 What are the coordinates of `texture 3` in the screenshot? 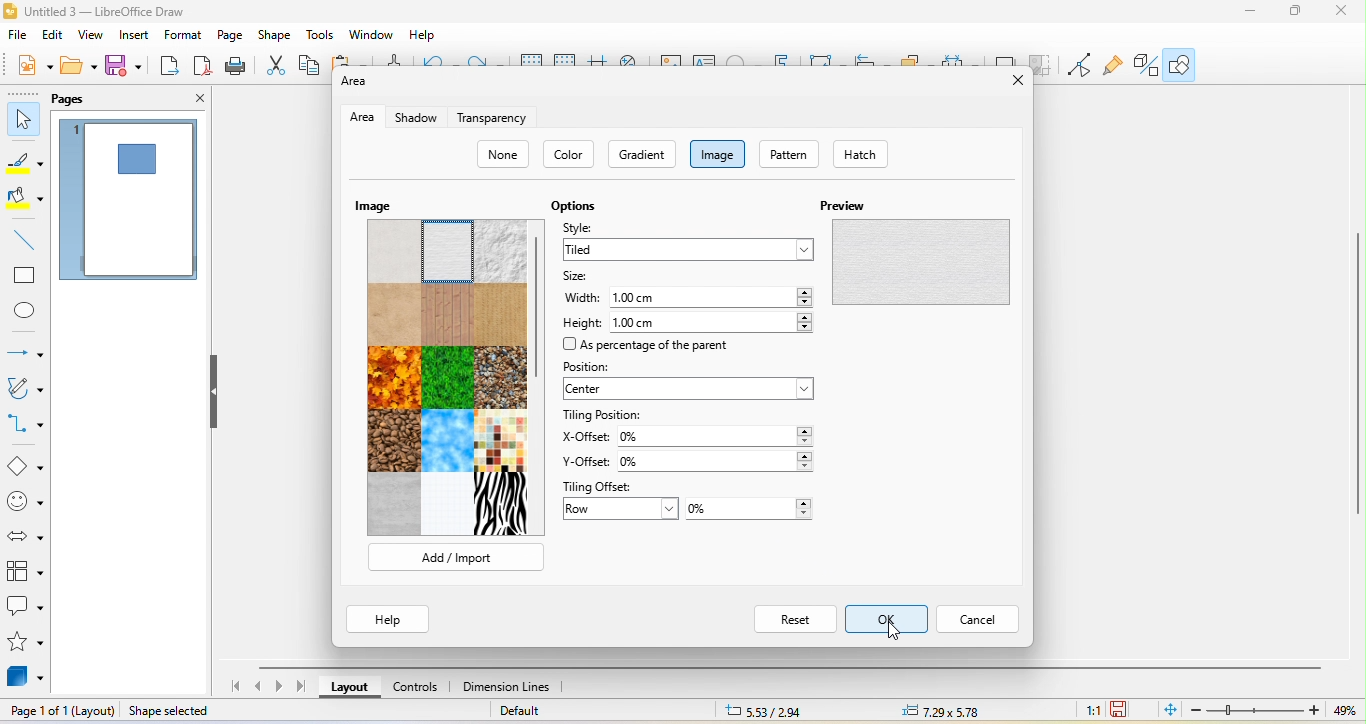 It's located at (502, 251).